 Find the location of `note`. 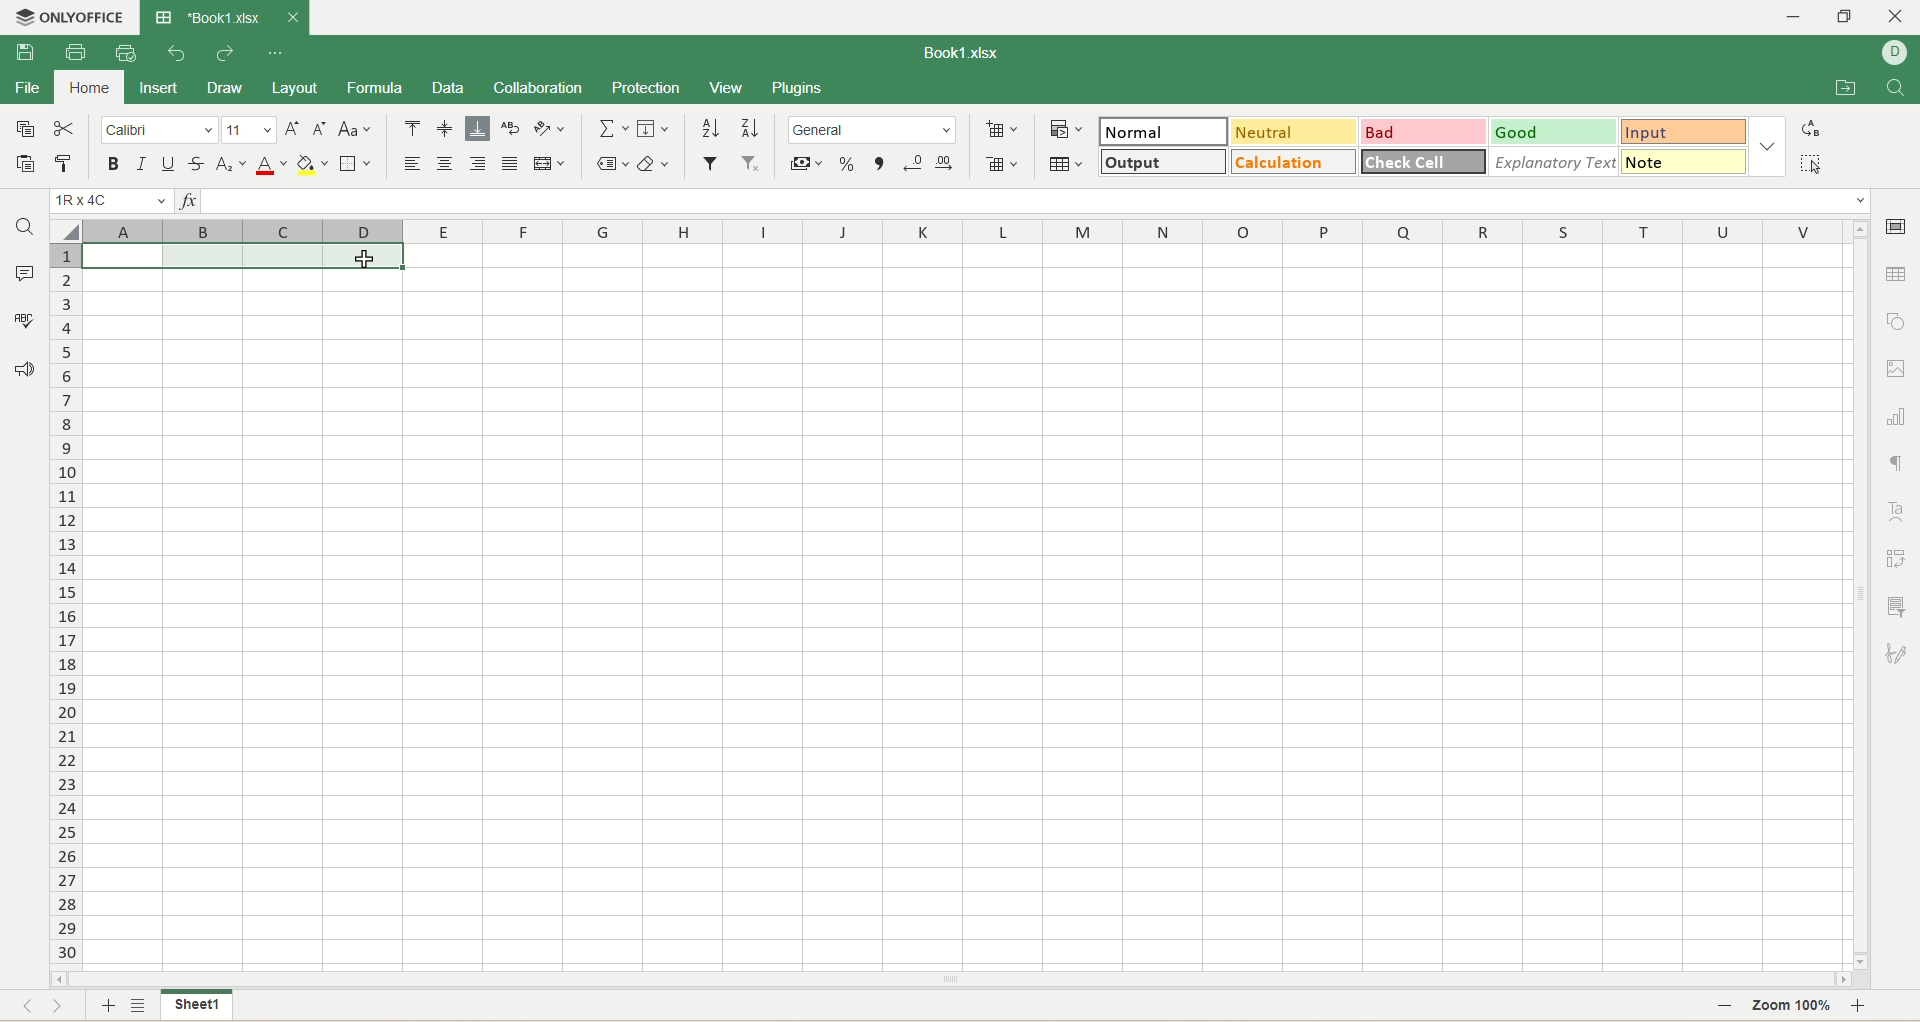

note is located at coordinates (1681, 162).